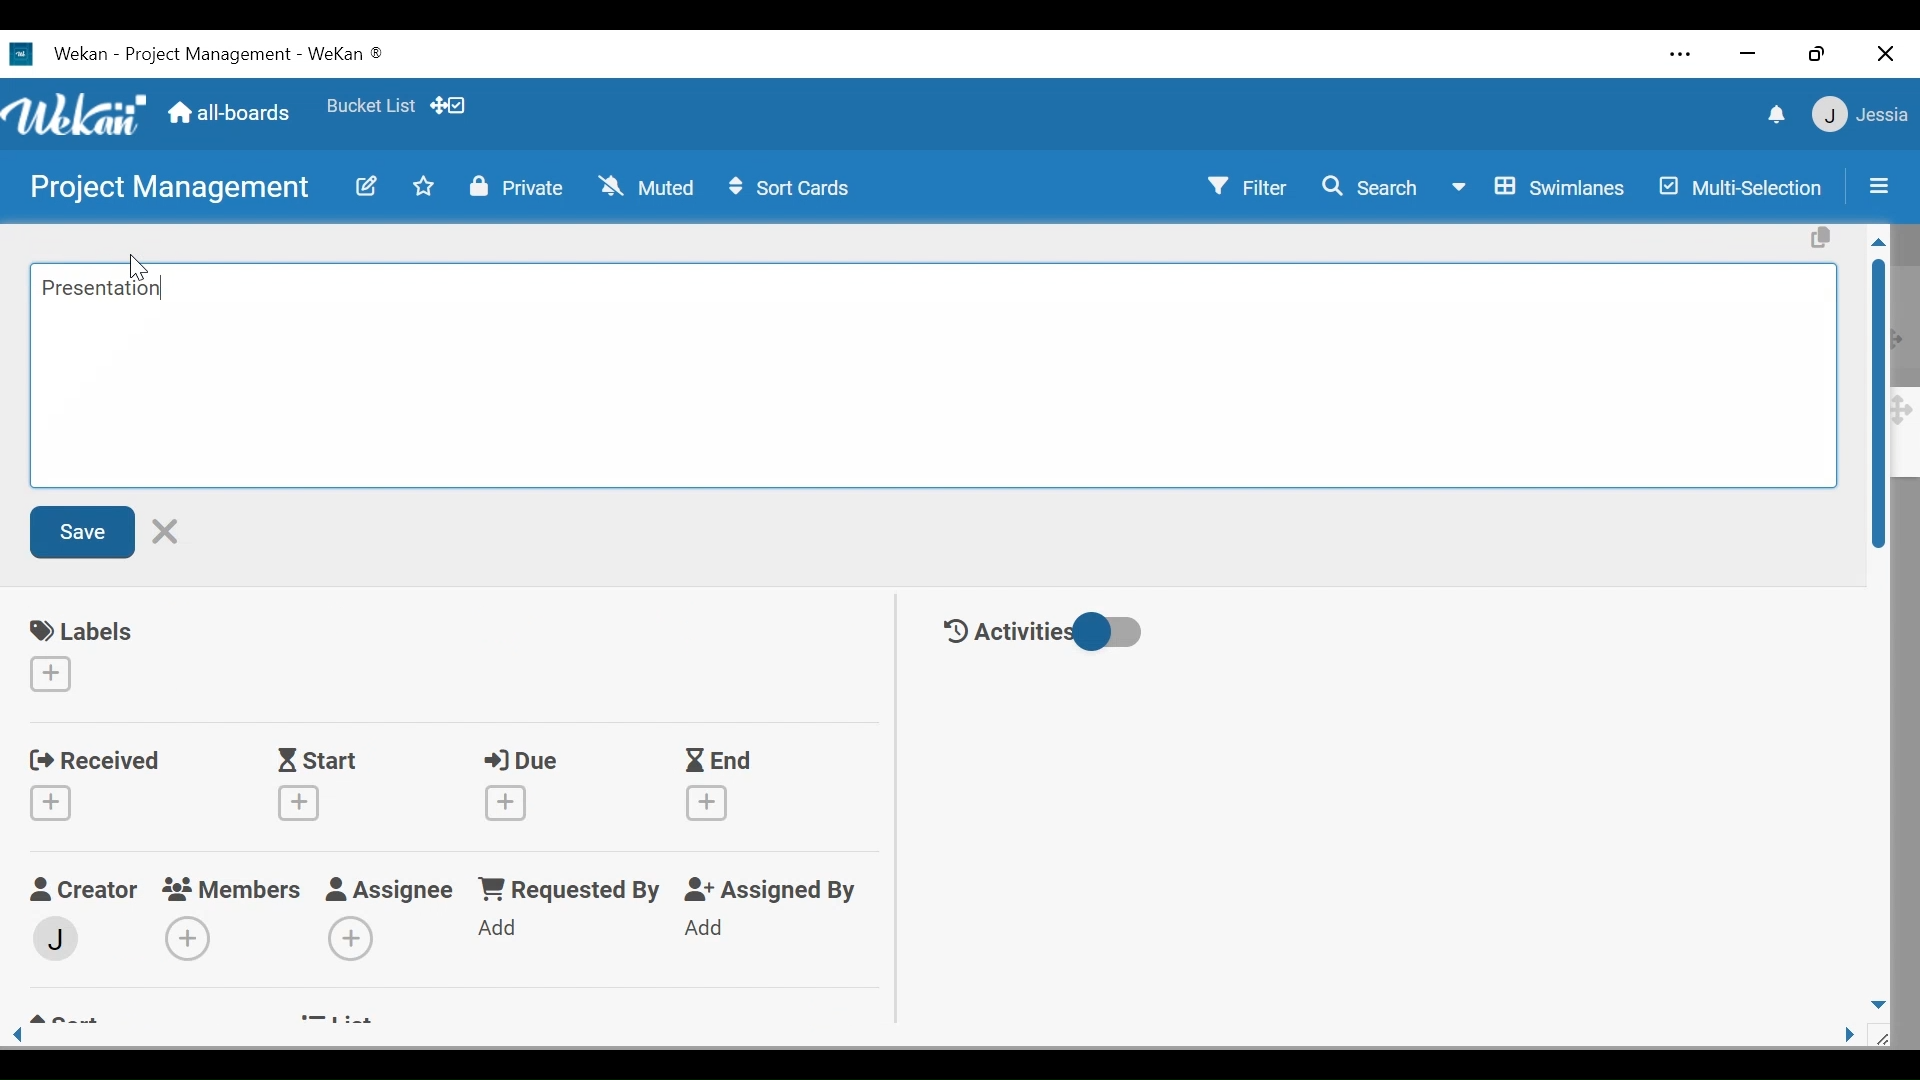 The image size is (1920, 1080). What do you see at coordinates (1748, 54) in the screenshot?
I see `minimize` at bounding box center [1748, 54].